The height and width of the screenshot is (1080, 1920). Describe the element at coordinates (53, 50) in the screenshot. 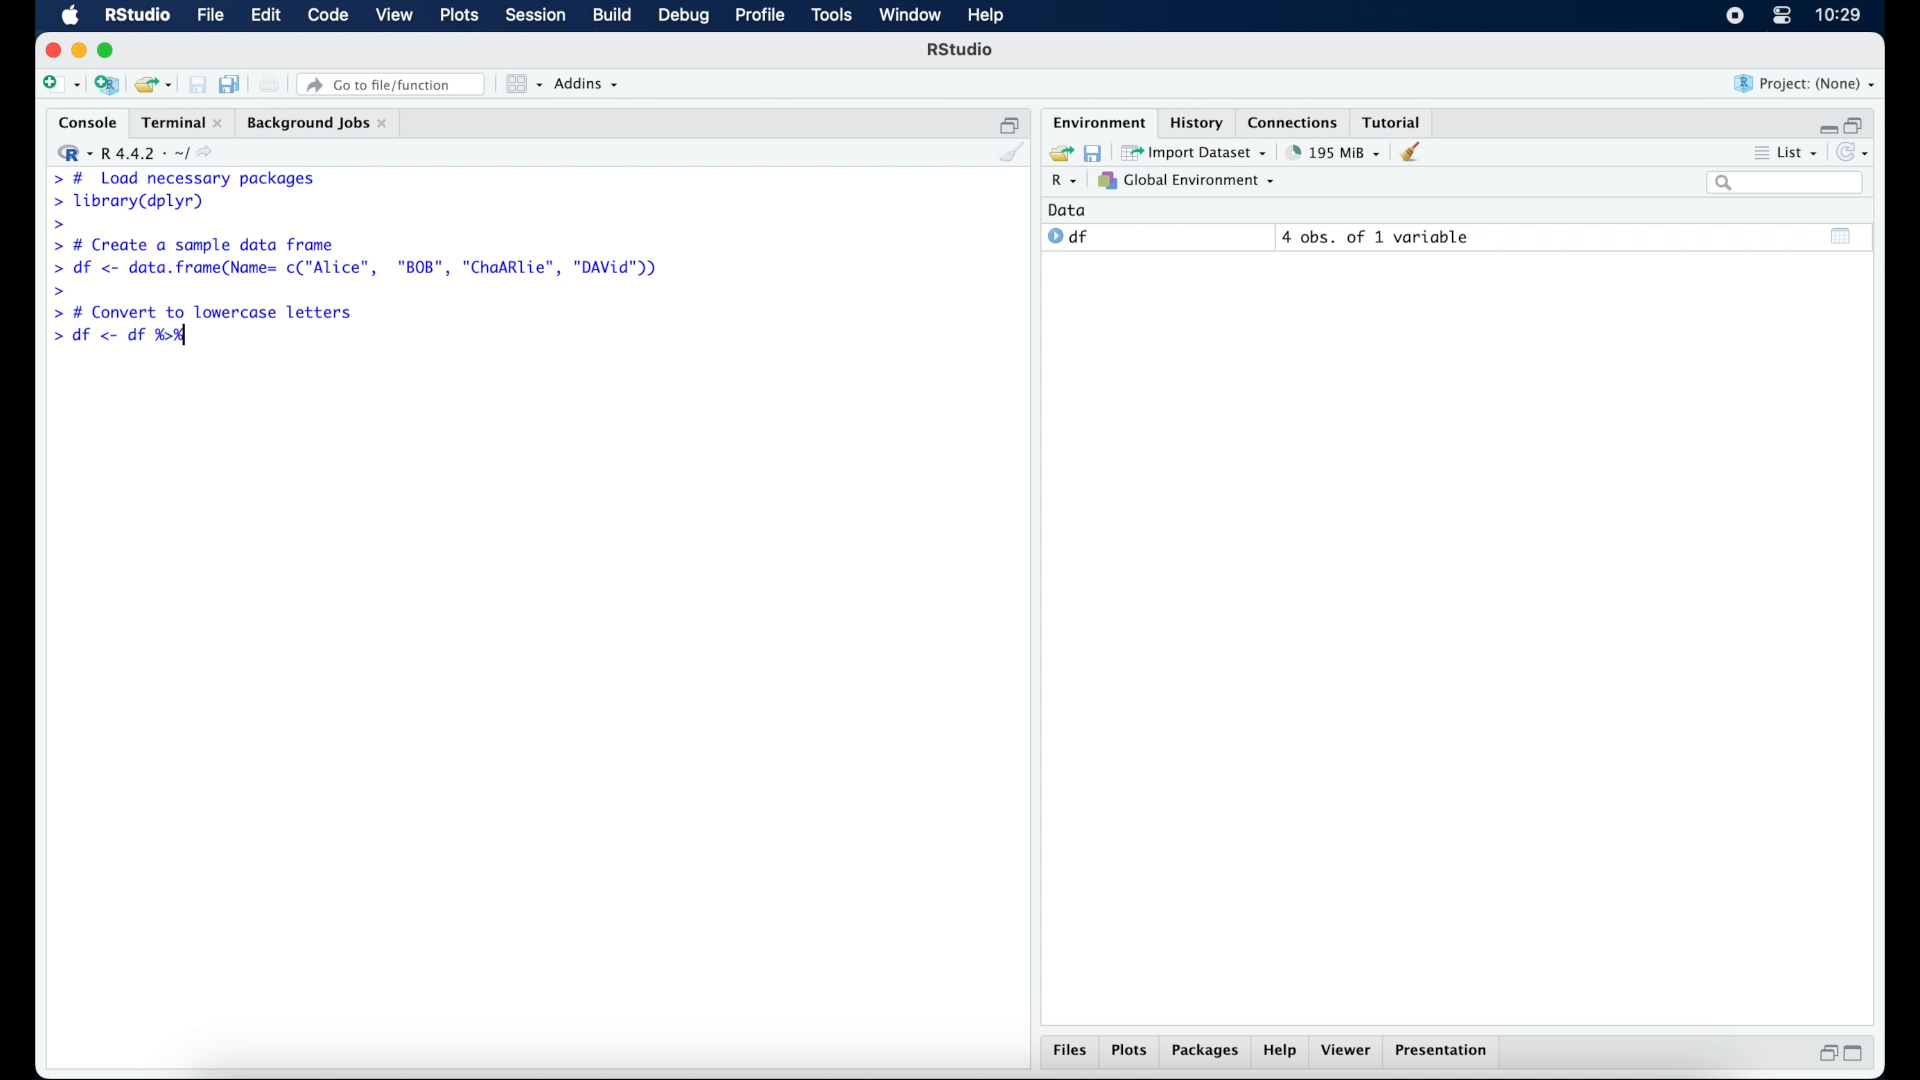

I see `close` at that location.